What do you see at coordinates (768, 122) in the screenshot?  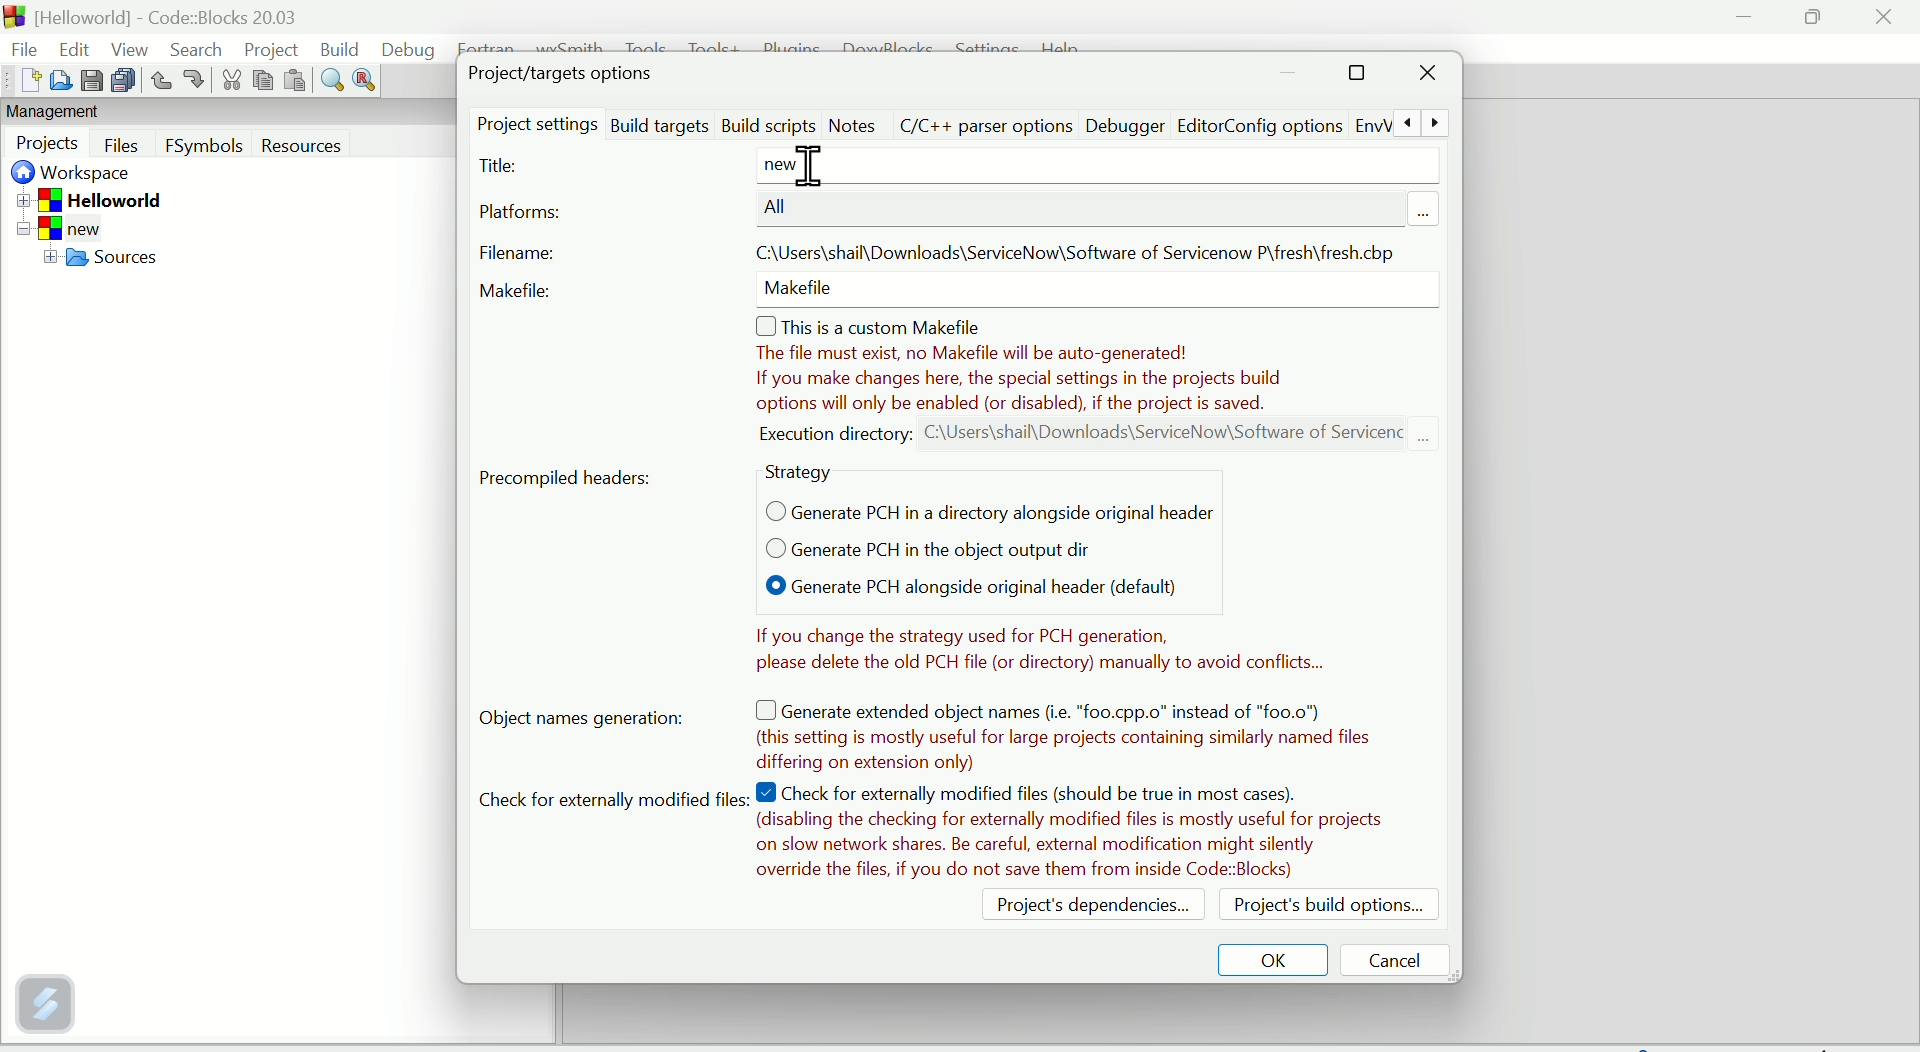 I see `Build scripts` at bounding box center [768, 122].